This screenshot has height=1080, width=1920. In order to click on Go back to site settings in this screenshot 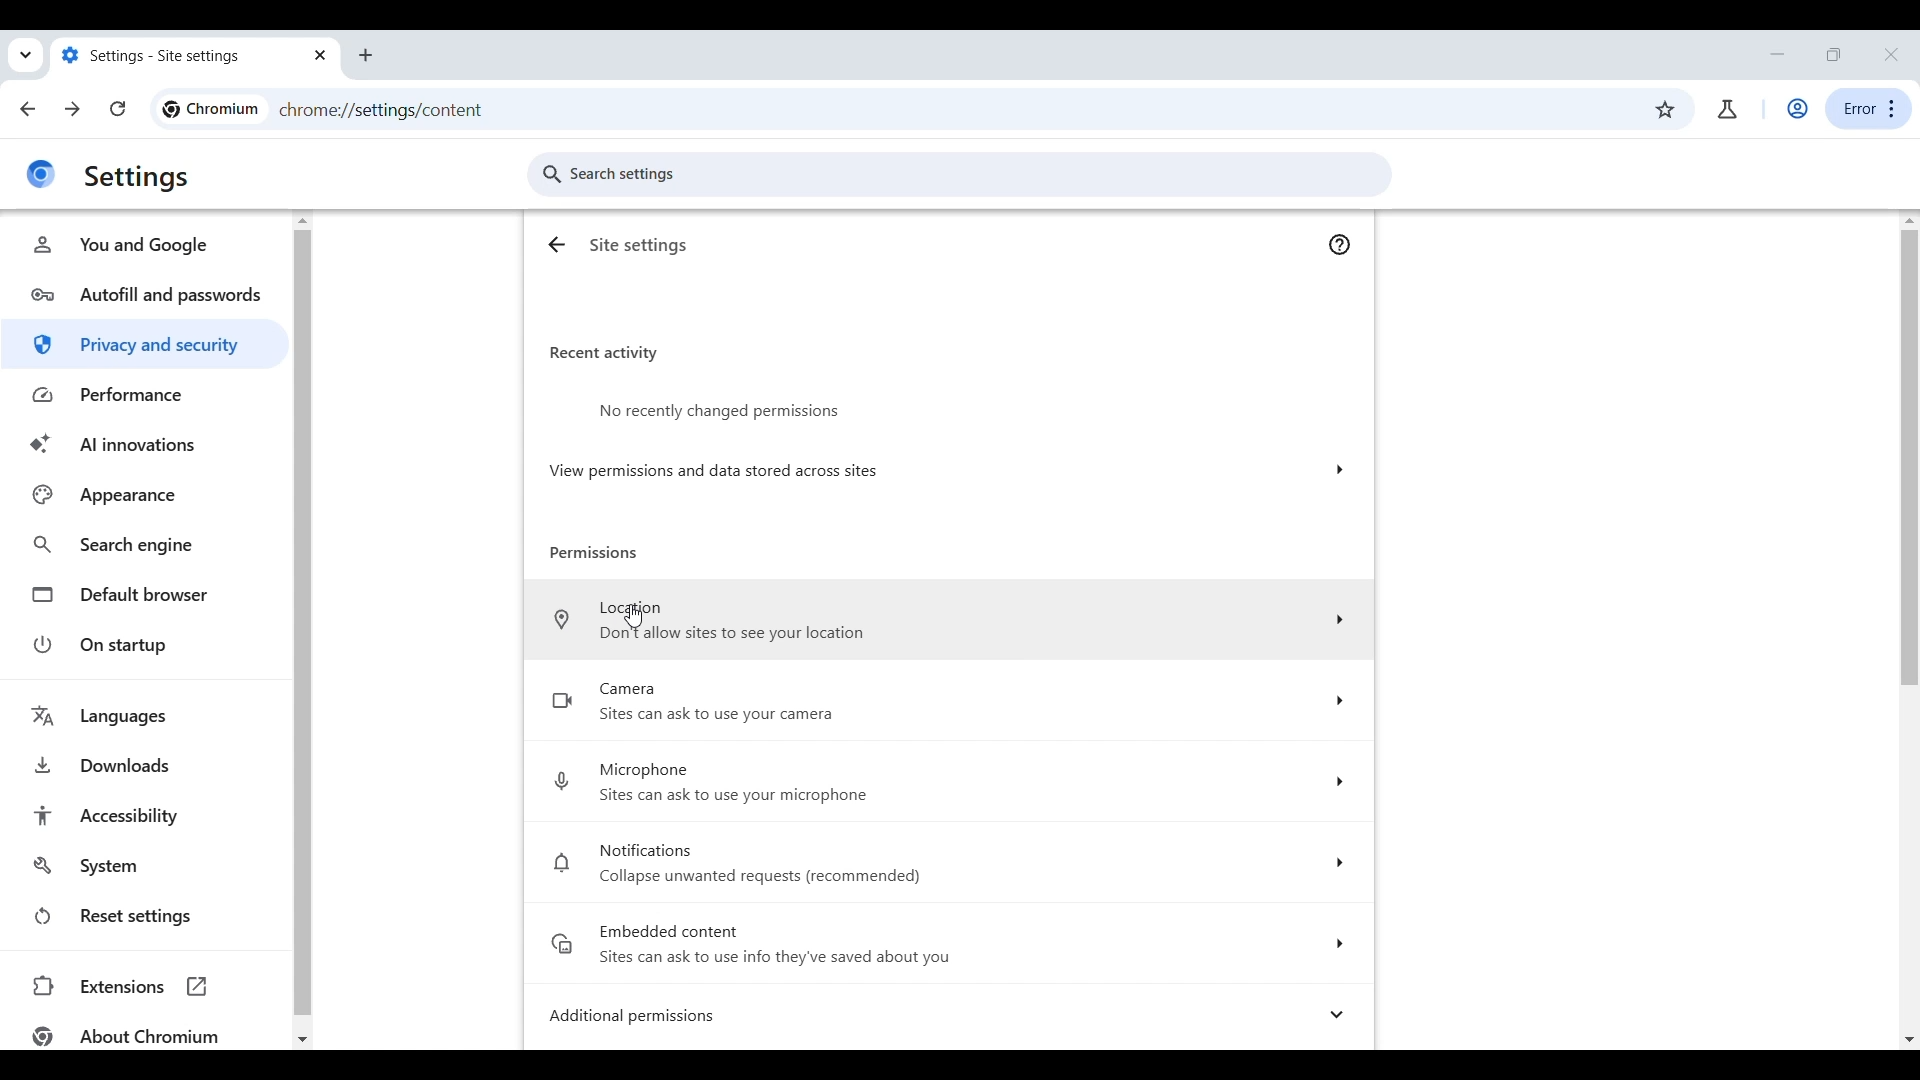, I will do `click(558, 244)`.